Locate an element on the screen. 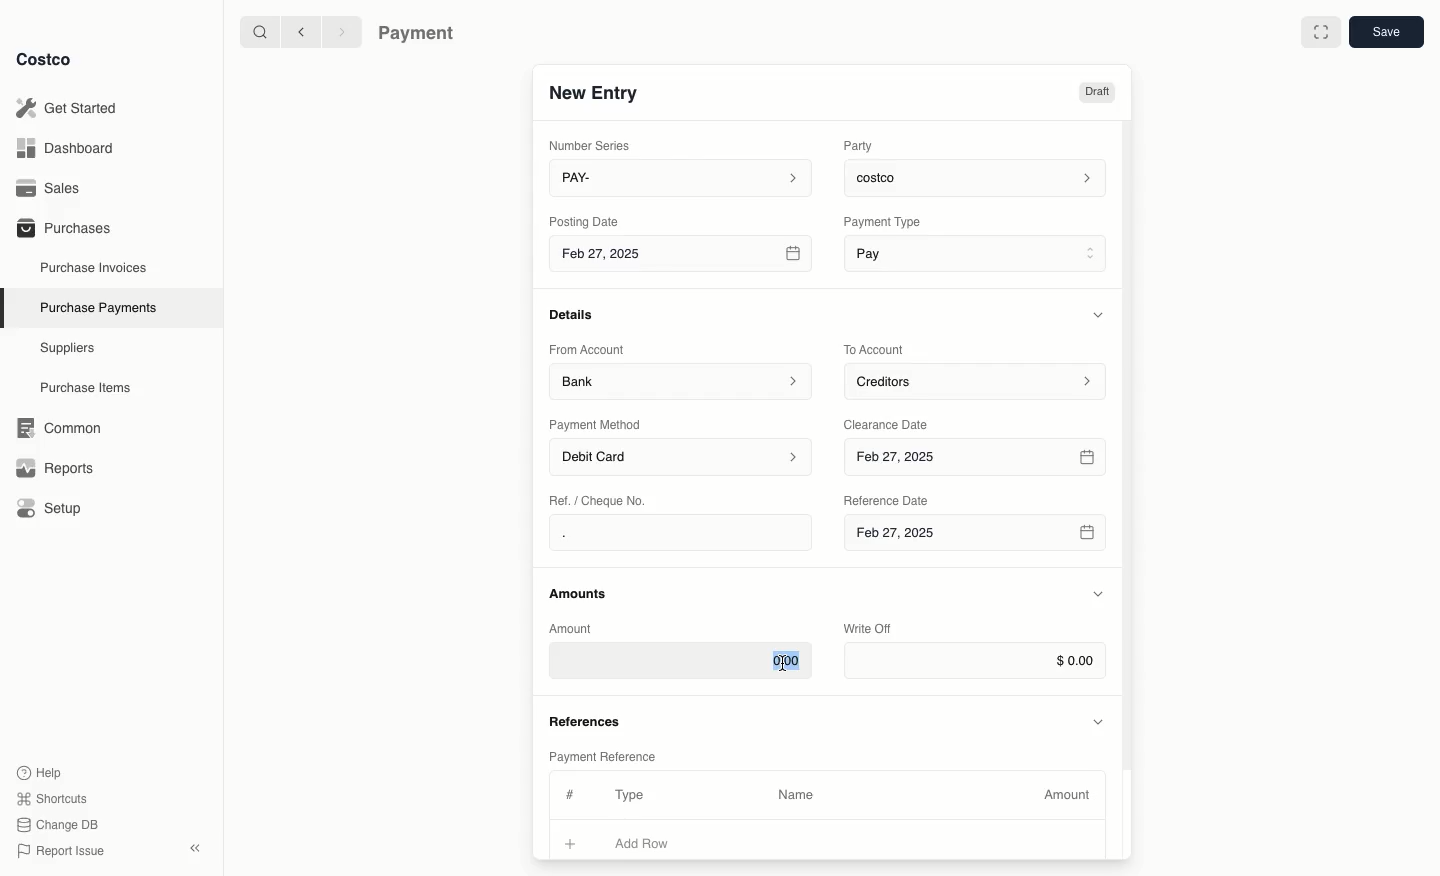 The image size is (1440, 876). Payment Method is located at coordinates (597, 424).